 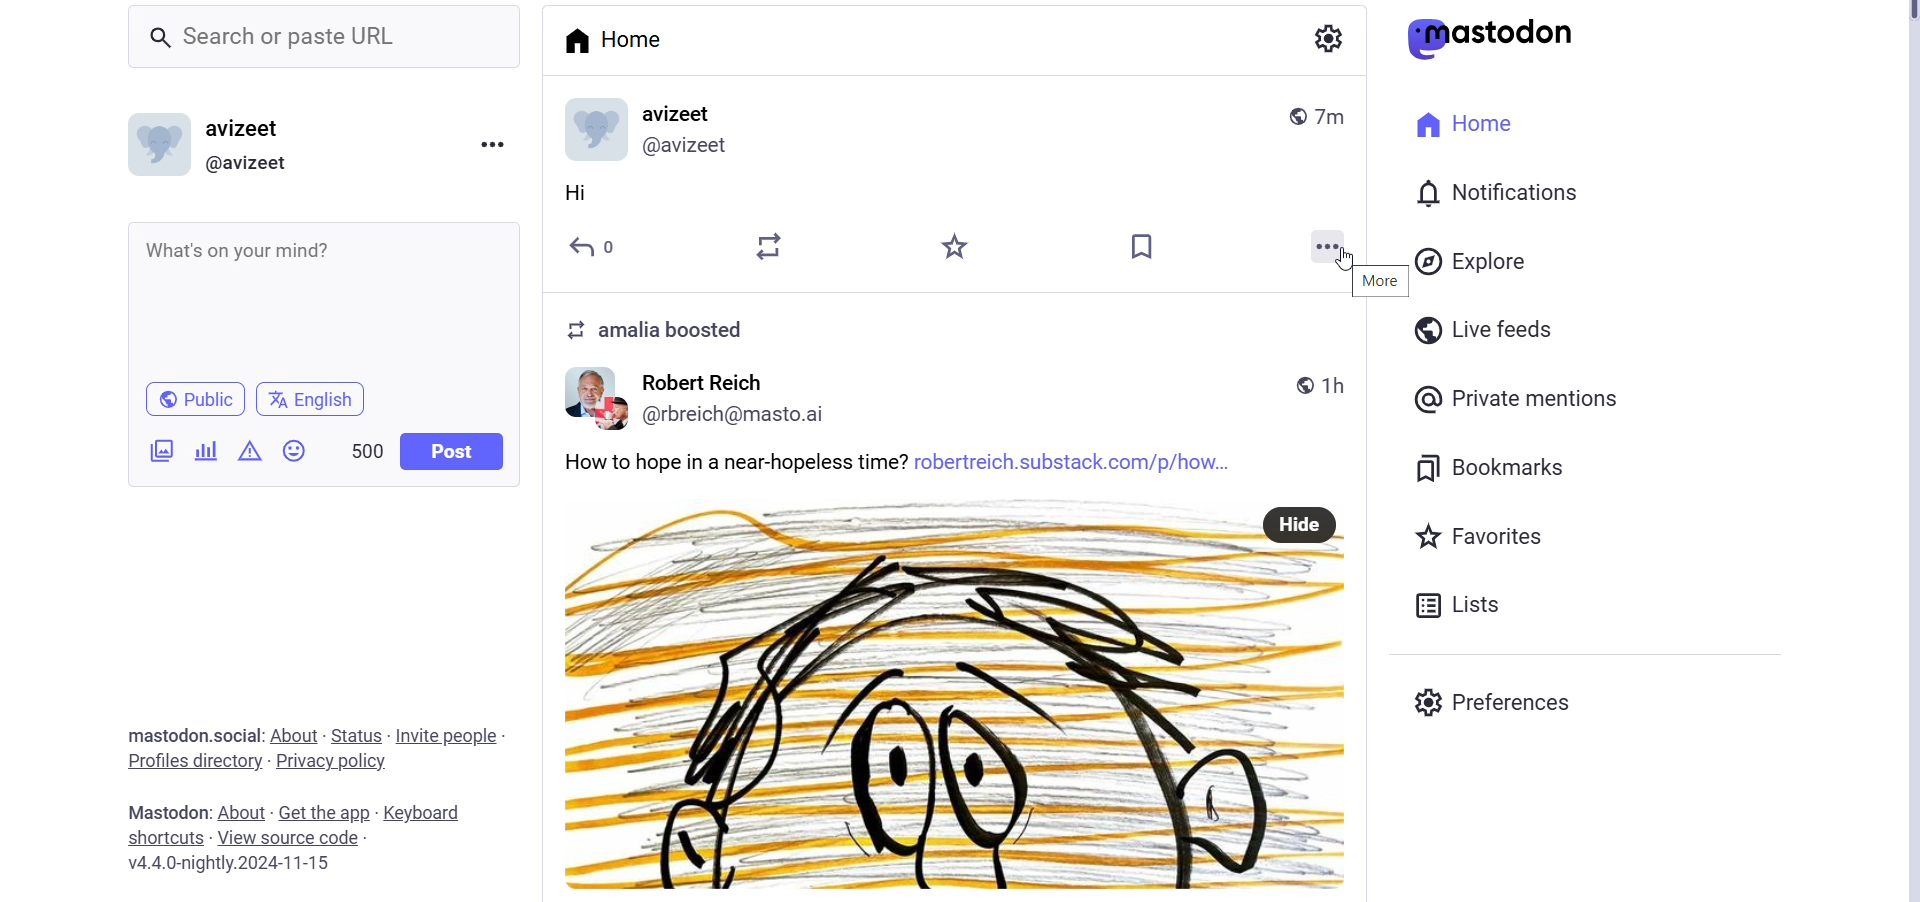 I want to click on Keyboard, so click(x=429, y=813).